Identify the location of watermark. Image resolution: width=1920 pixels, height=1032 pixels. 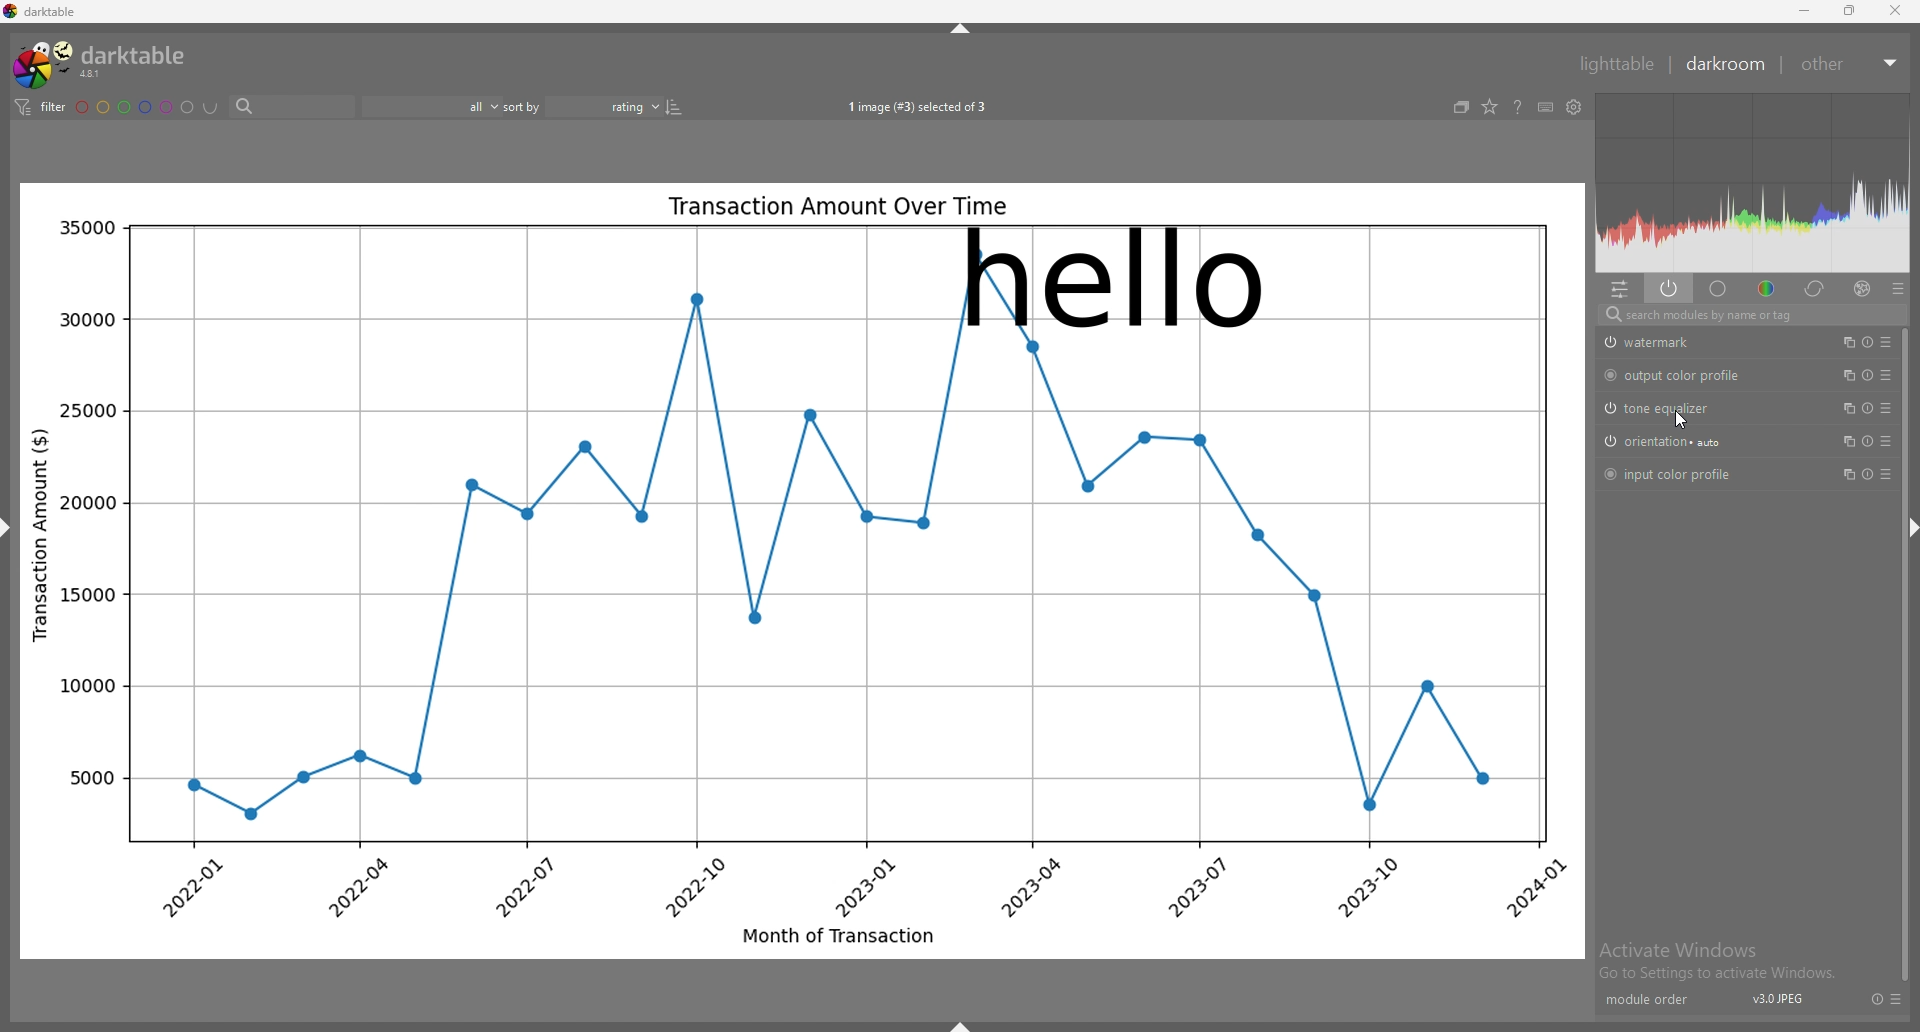
(1673, 343).